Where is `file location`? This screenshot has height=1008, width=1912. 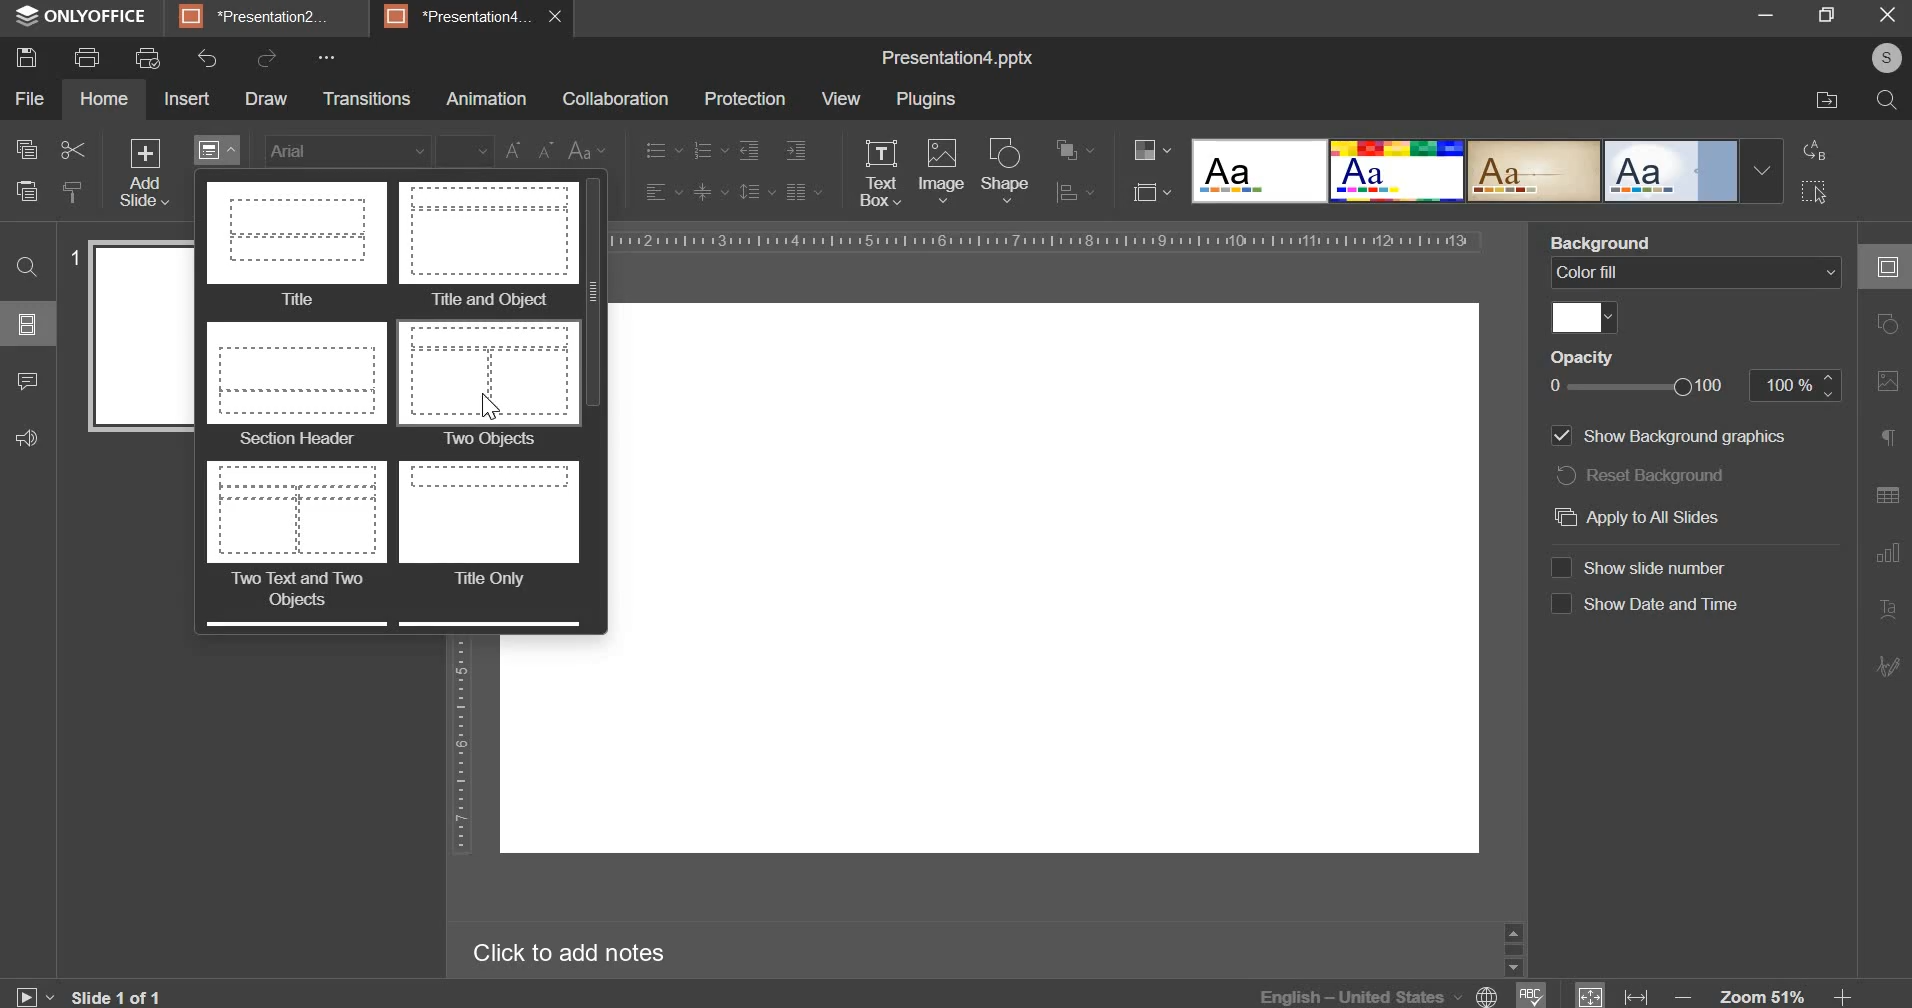 file location is located at coordinates (1827, 101).